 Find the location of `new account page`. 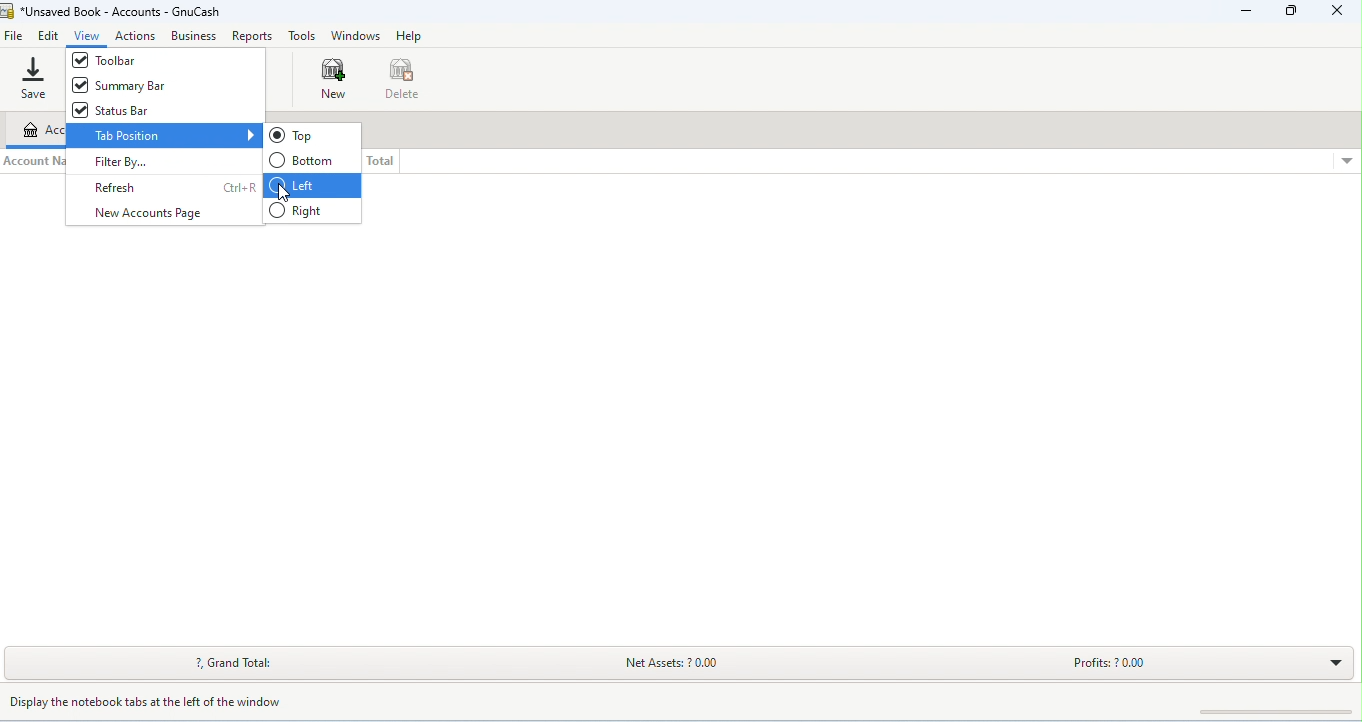

new account page is located at coordinates (157, 213).